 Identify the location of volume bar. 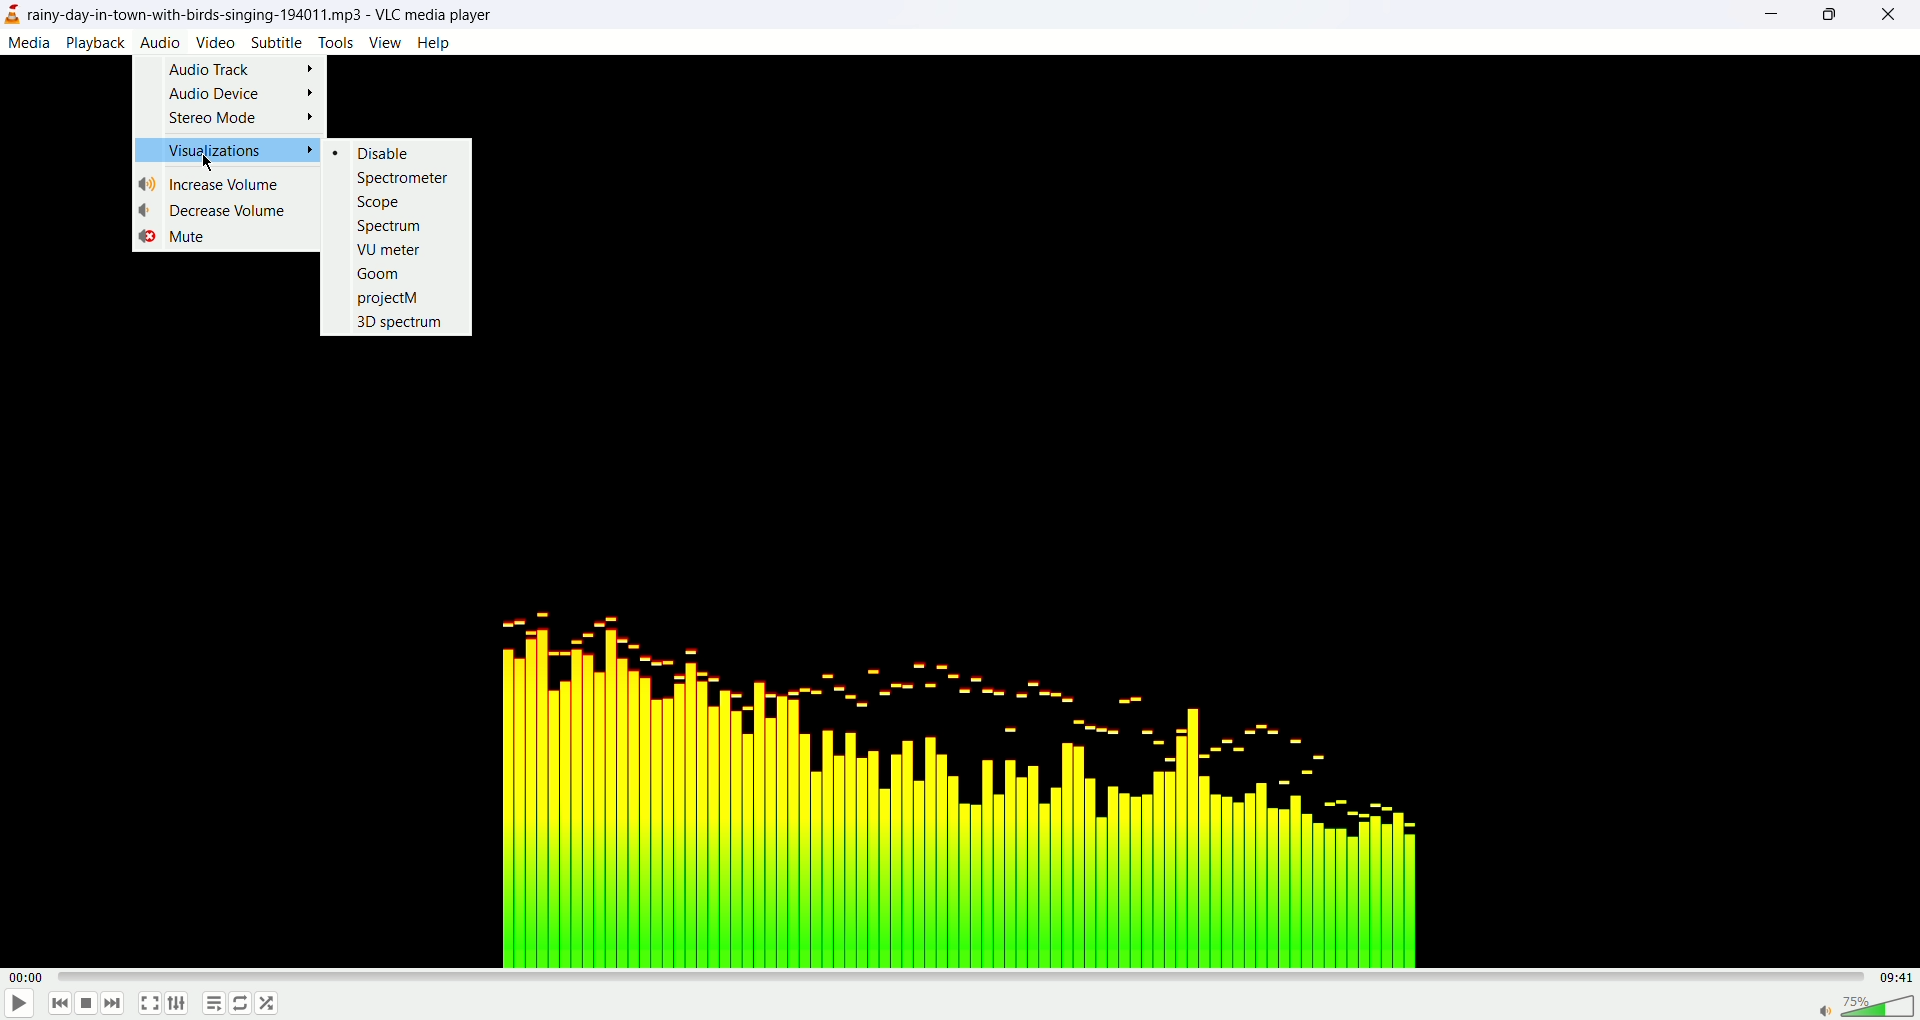
(1867, 1005).